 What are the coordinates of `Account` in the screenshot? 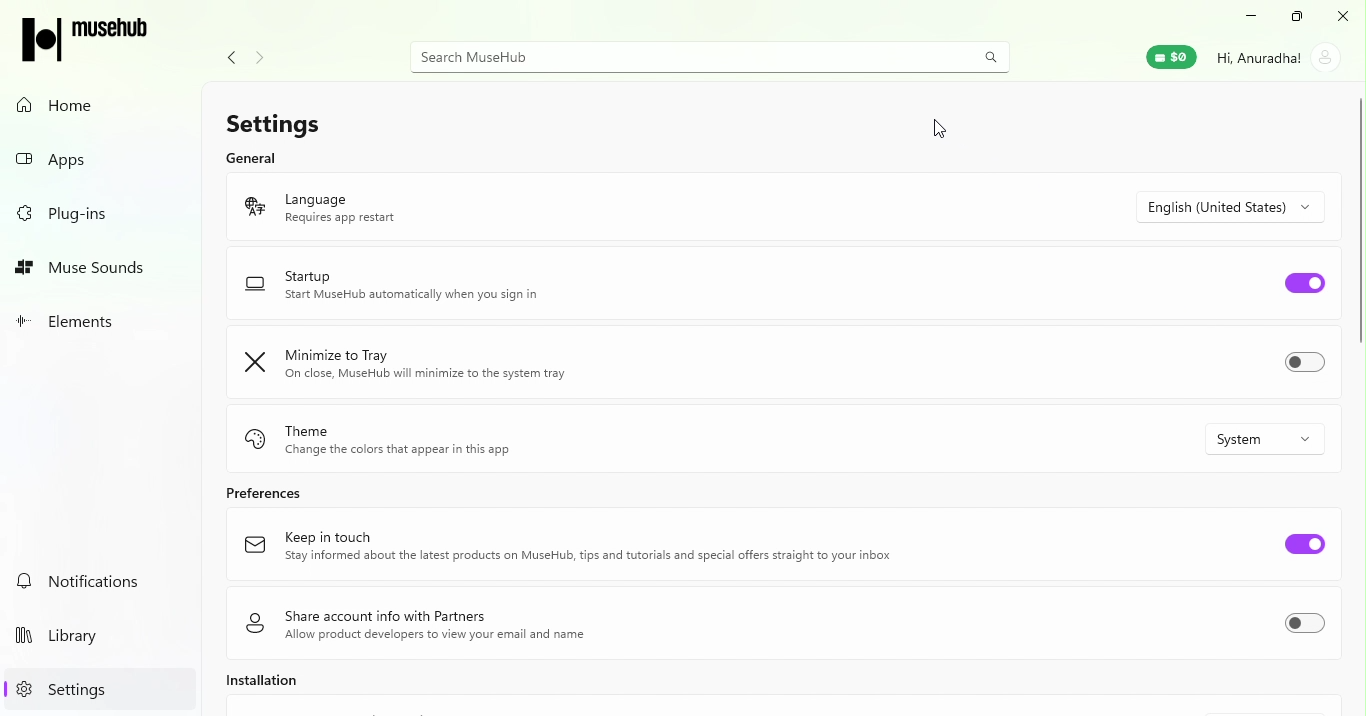 It's located at (1274, 60).